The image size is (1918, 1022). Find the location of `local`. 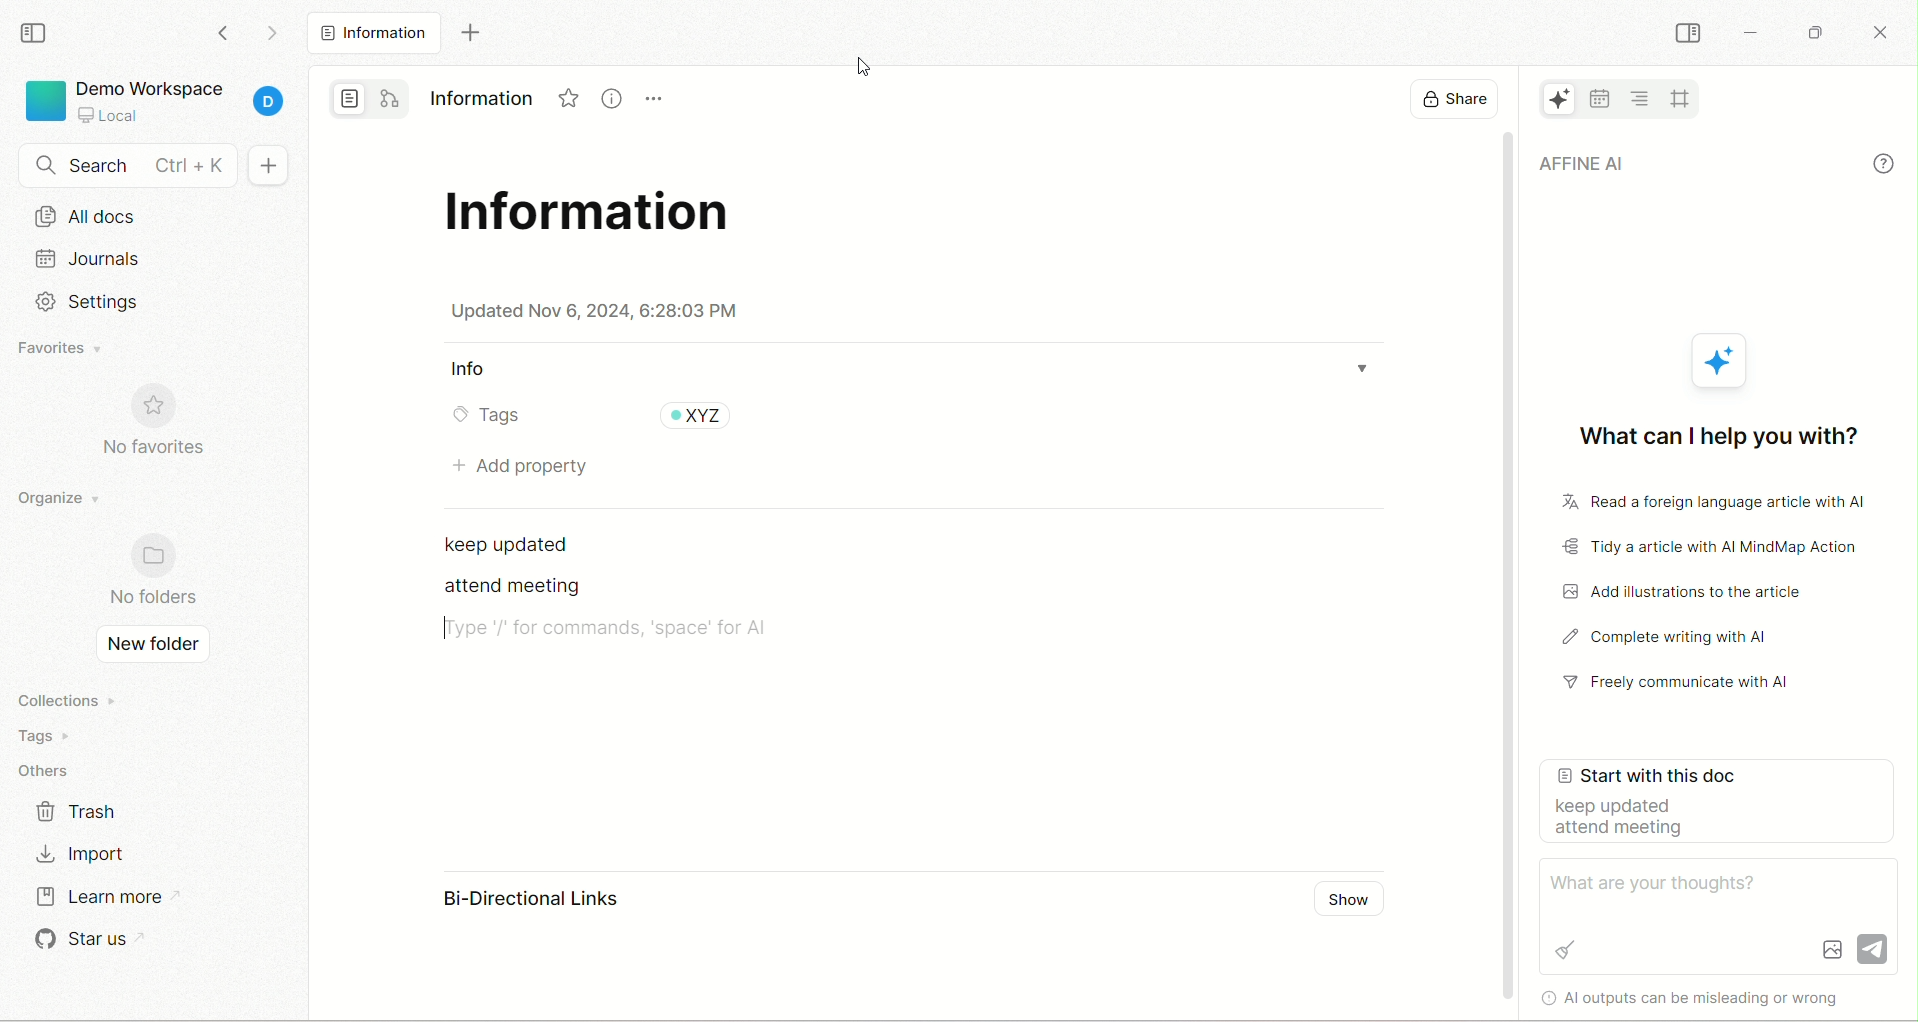

local is located at coordinates (107, 115).